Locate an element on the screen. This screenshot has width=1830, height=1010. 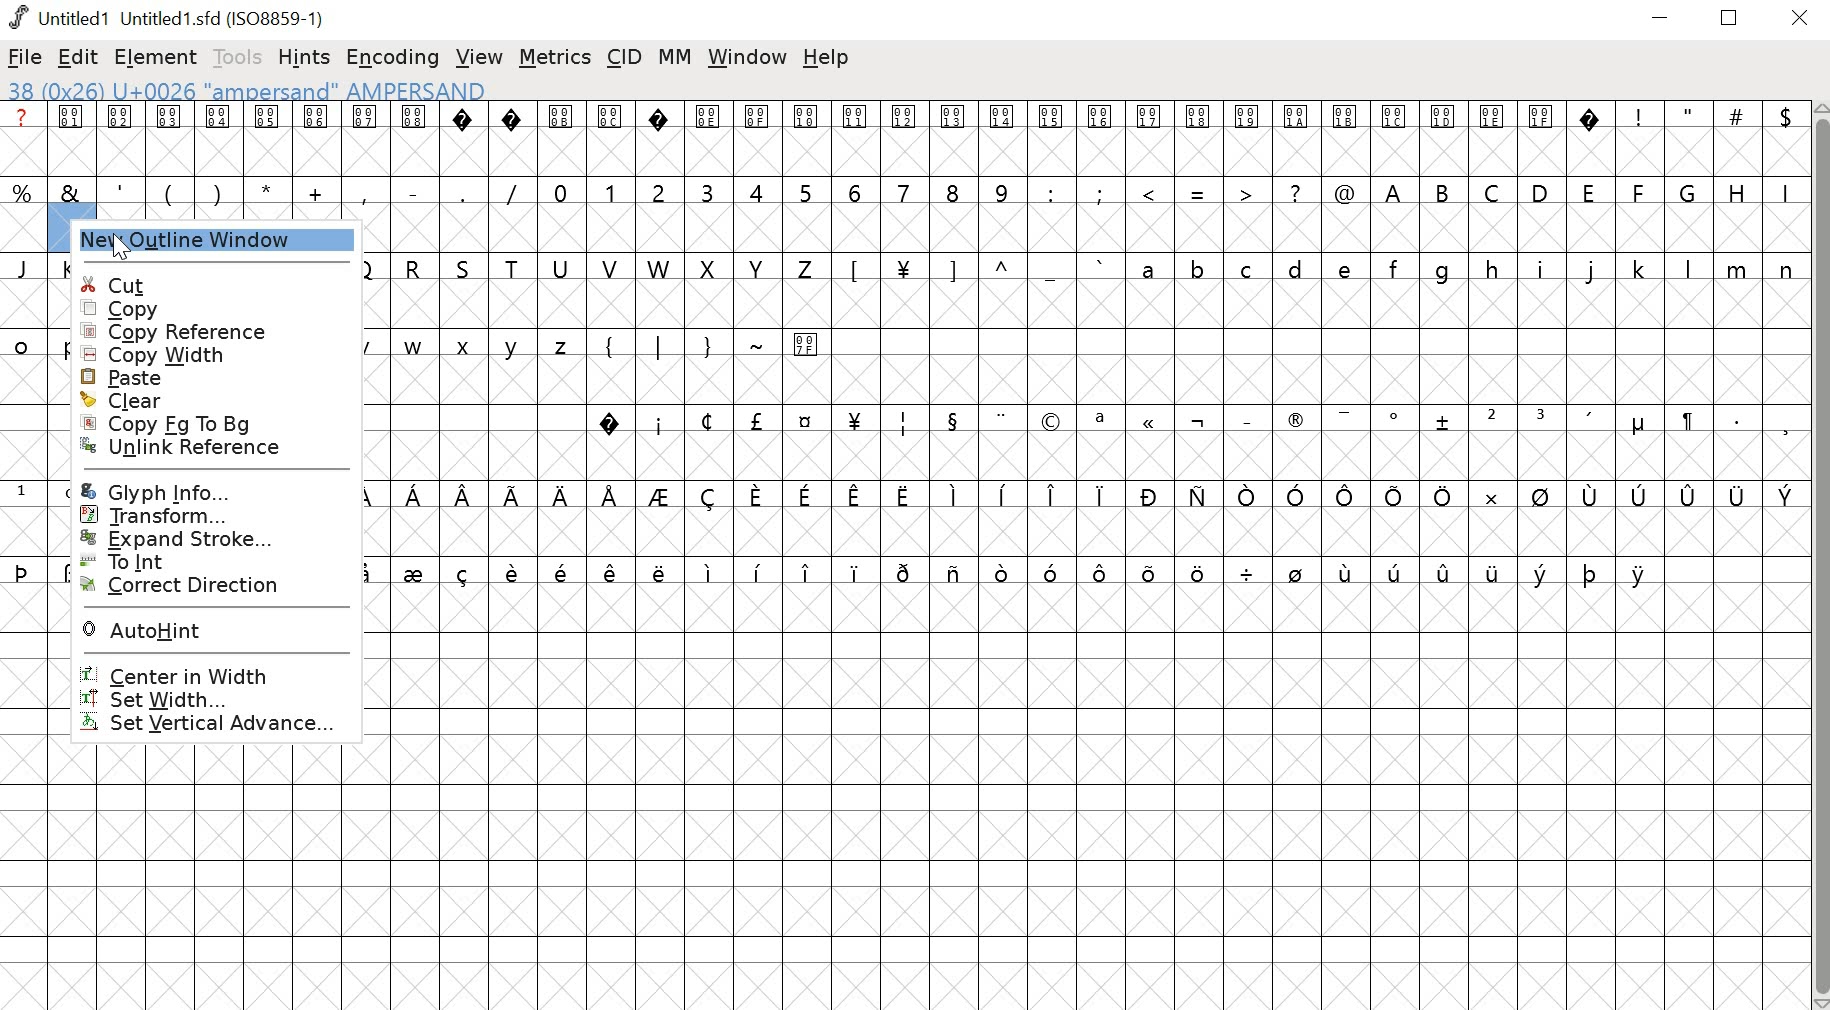
symbol is located at coordinates (465, 571).